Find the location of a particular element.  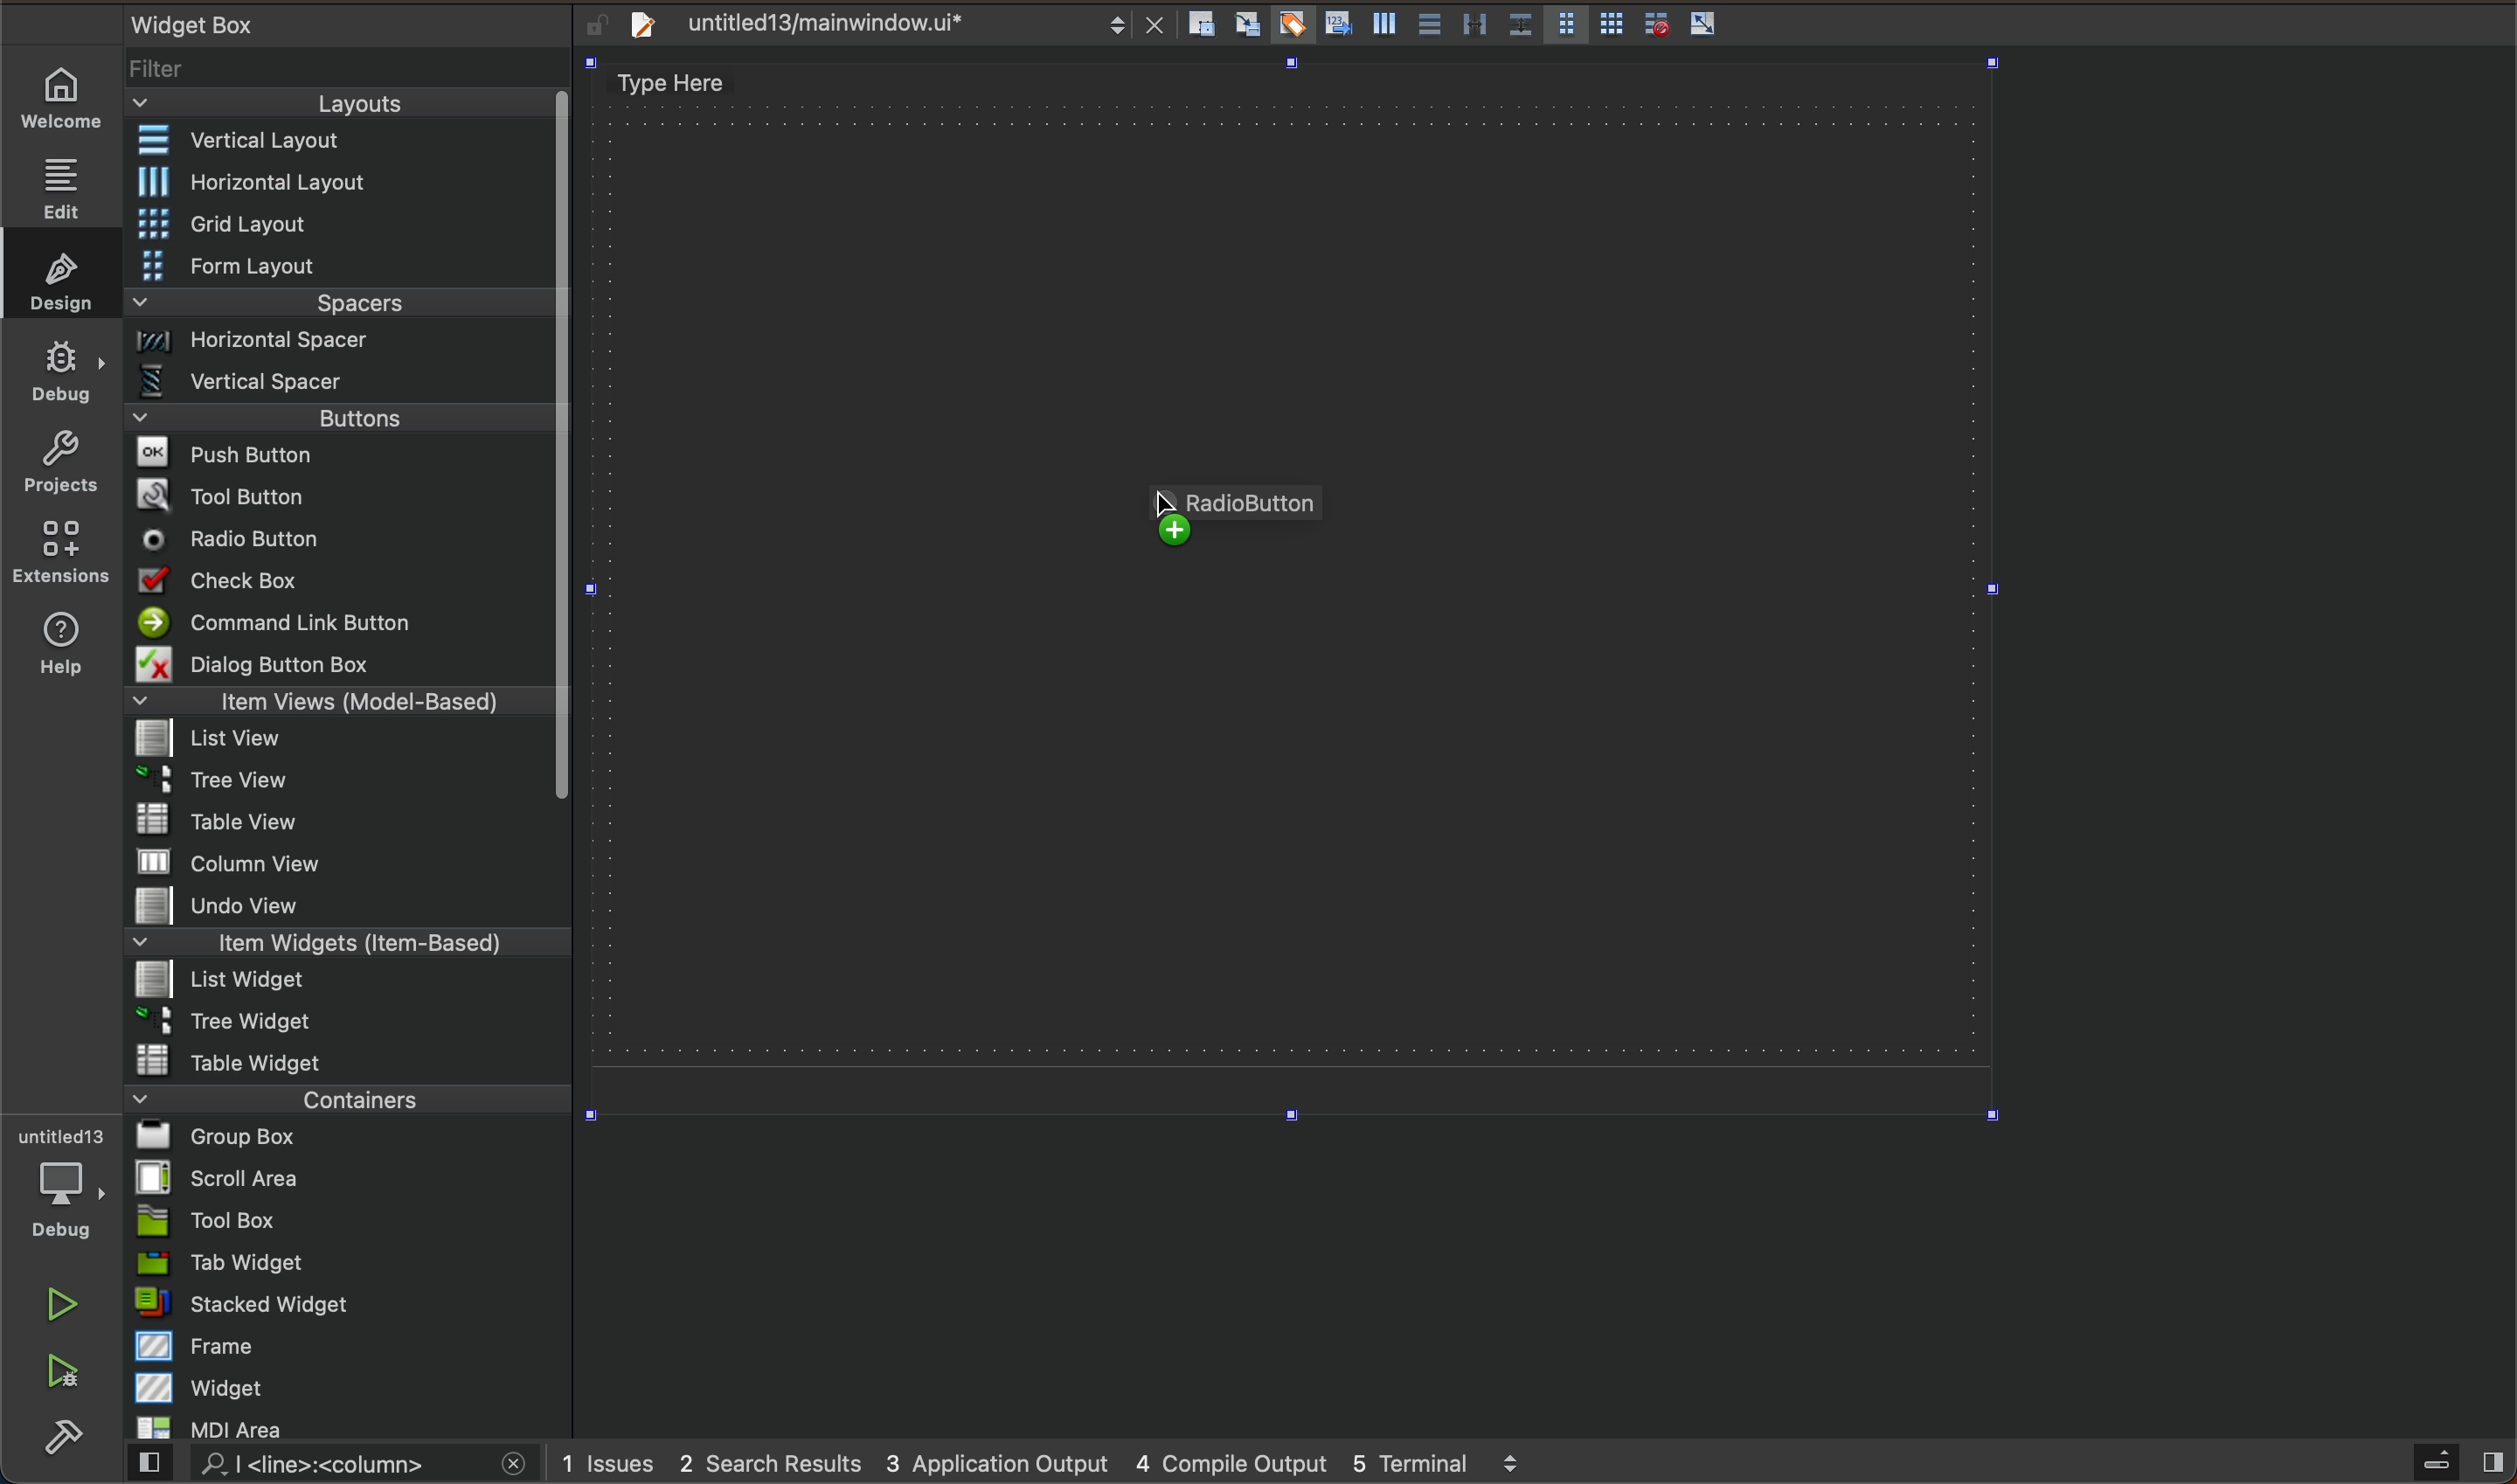

 is located at coordinates (342, 424).